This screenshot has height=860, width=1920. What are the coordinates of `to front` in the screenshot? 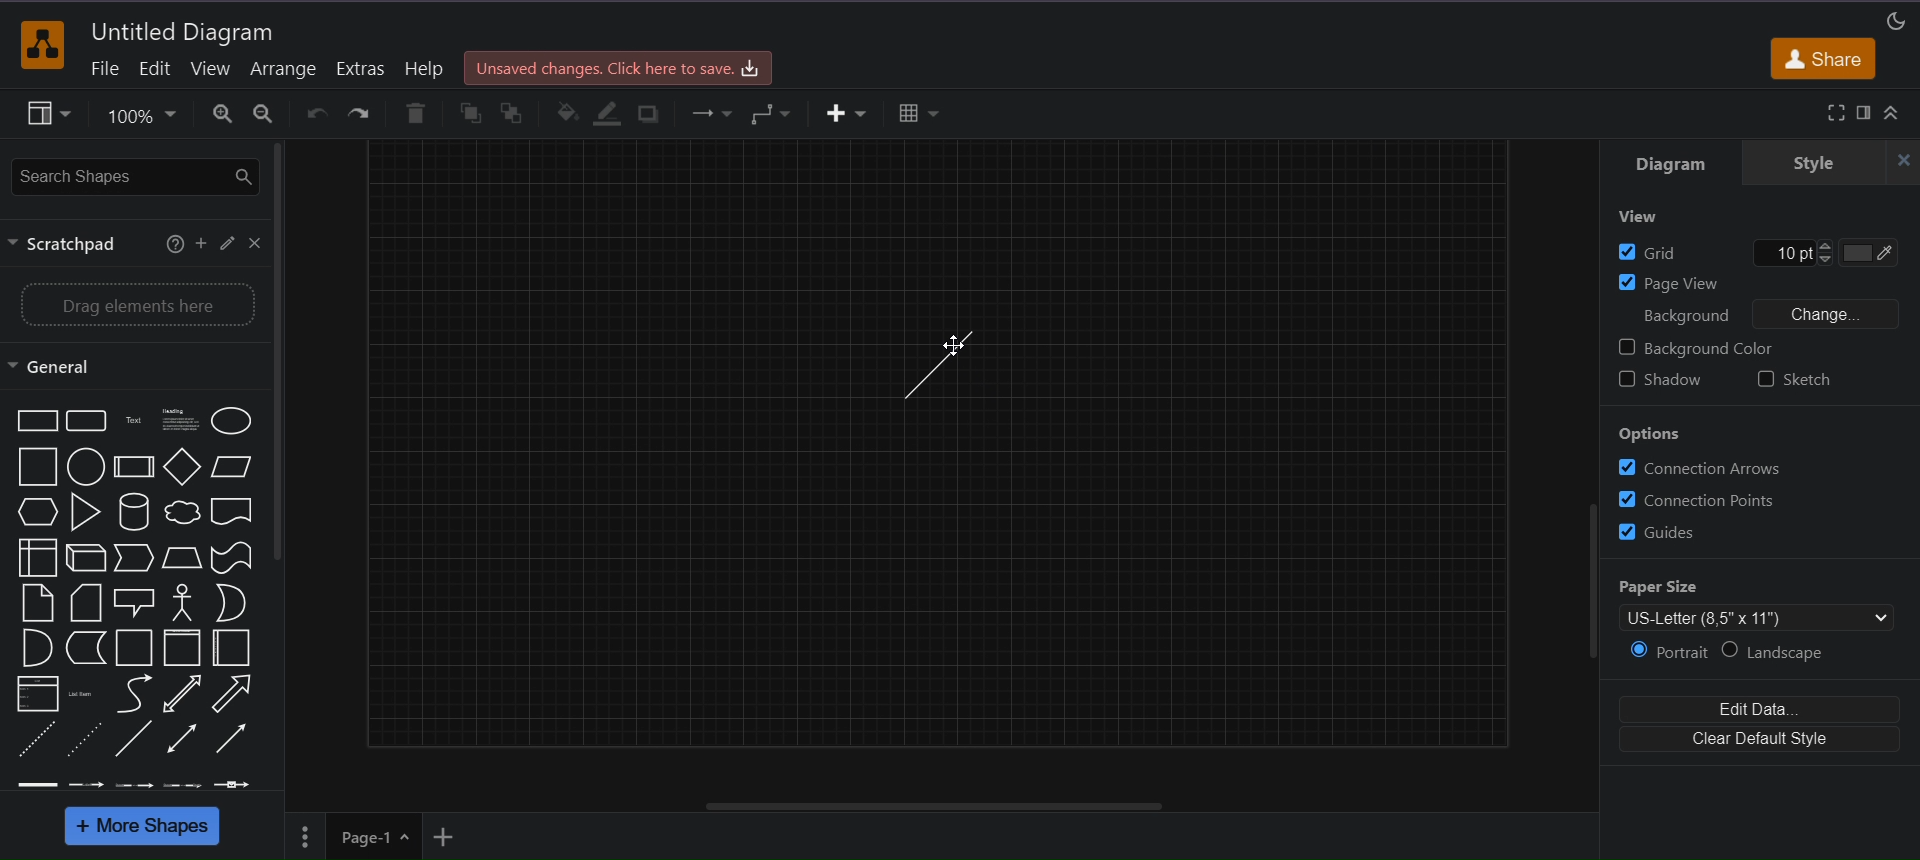 It's located at (470, 113).